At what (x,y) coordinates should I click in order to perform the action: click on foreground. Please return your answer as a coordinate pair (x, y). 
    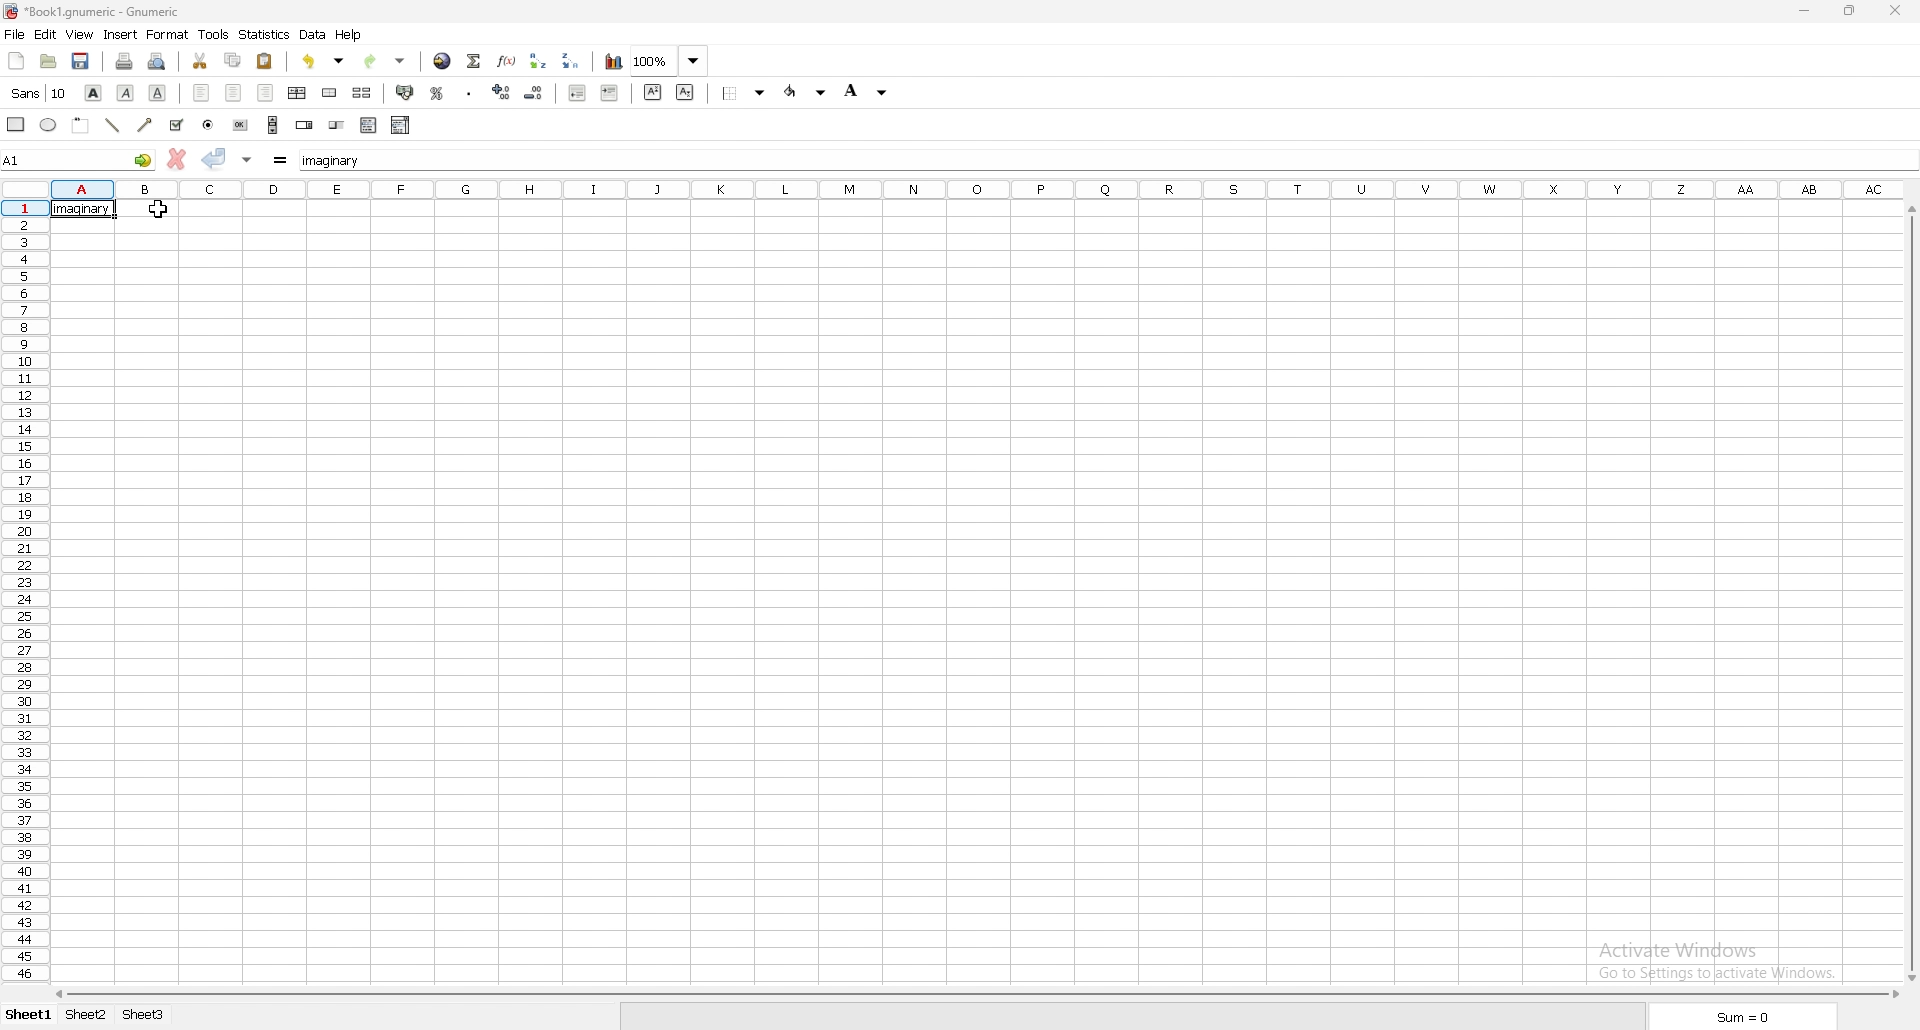
    Looking at the image, I should click on (804, 92).